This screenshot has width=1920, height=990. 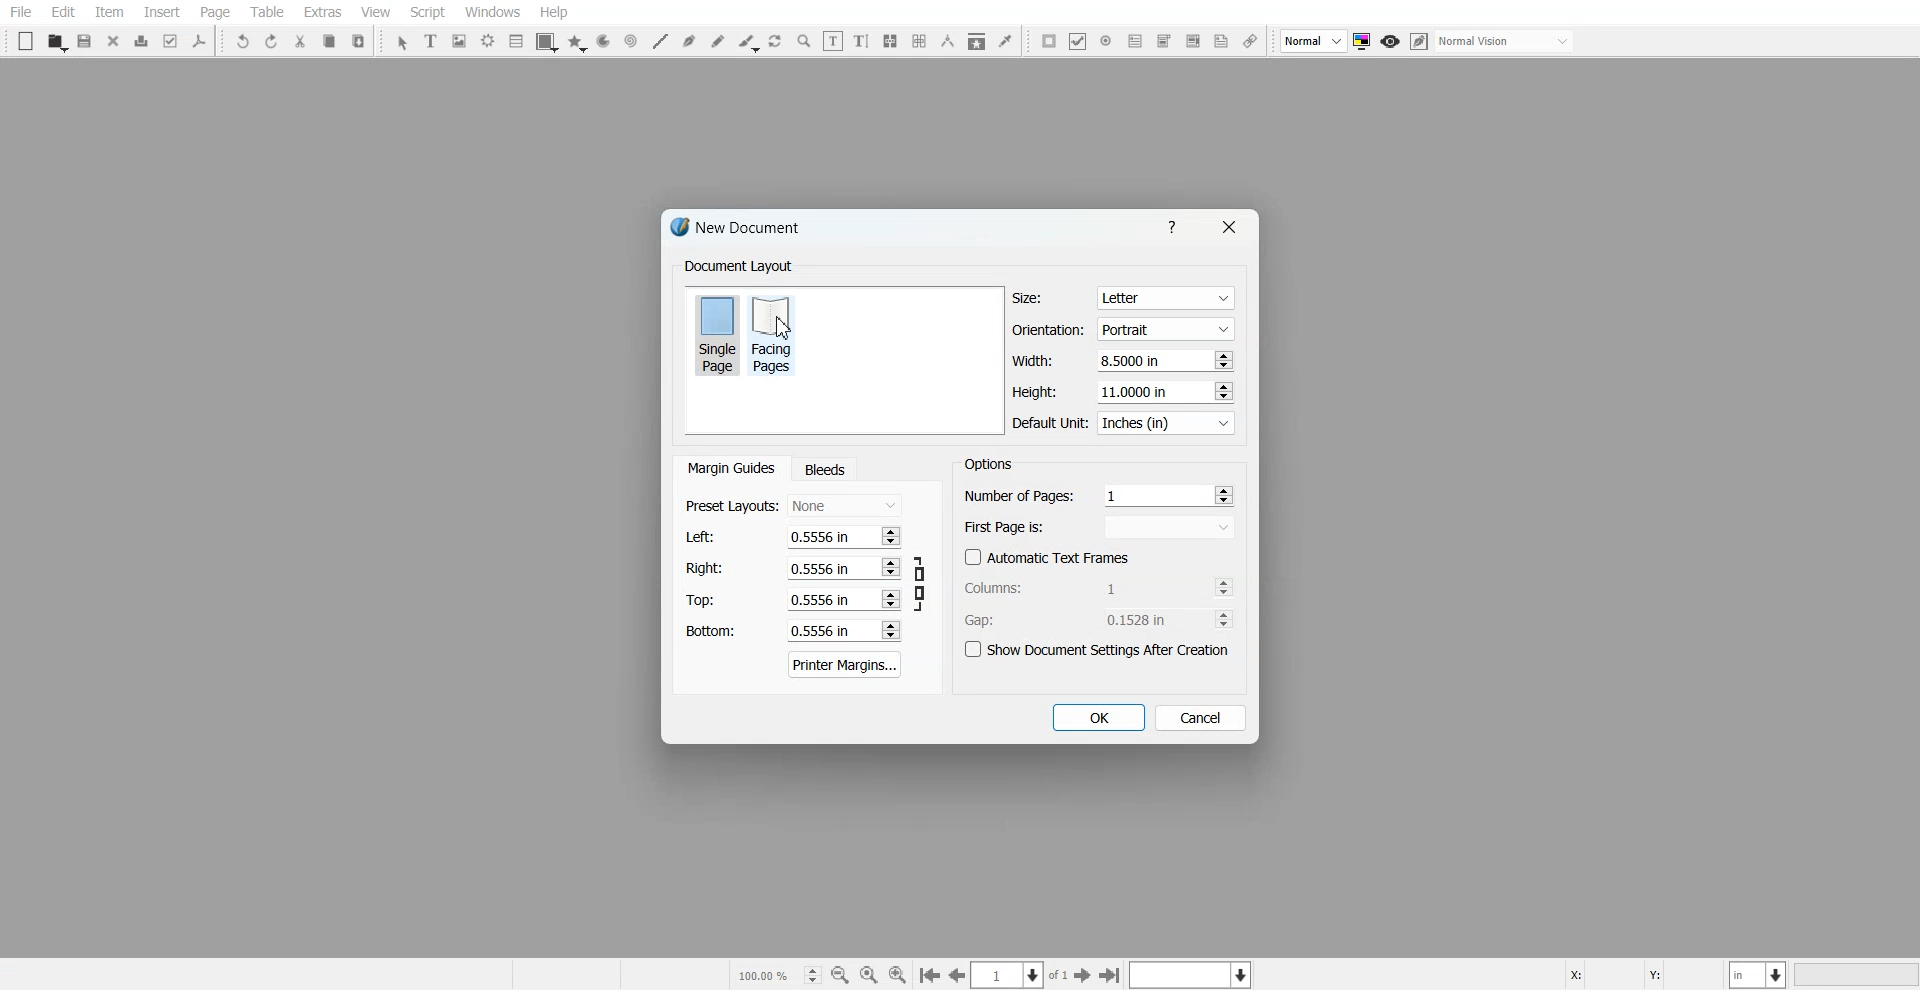 What do you see at coordinates (891, 568) in the screenshot?
I see `Increase and decrease No. ` at bounding box center [891, 568].